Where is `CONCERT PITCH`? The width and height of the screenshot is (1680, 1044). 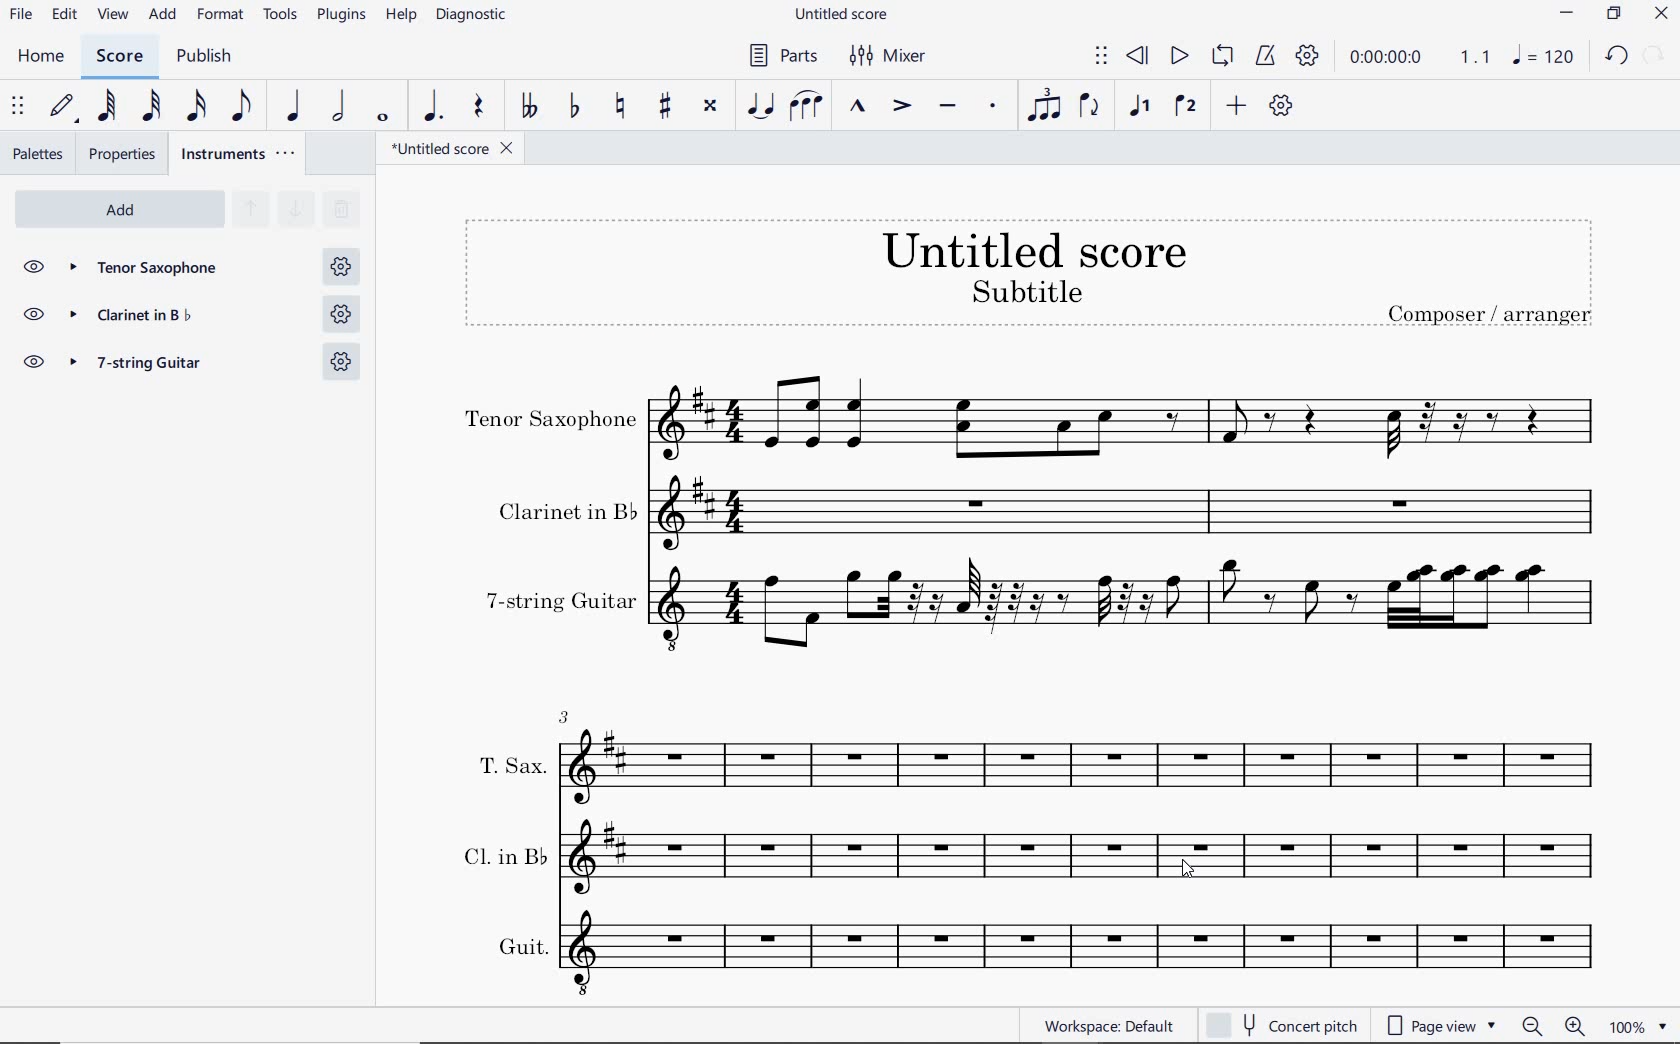 CONCERT PITCH is located at coordinates (1280, 1025).